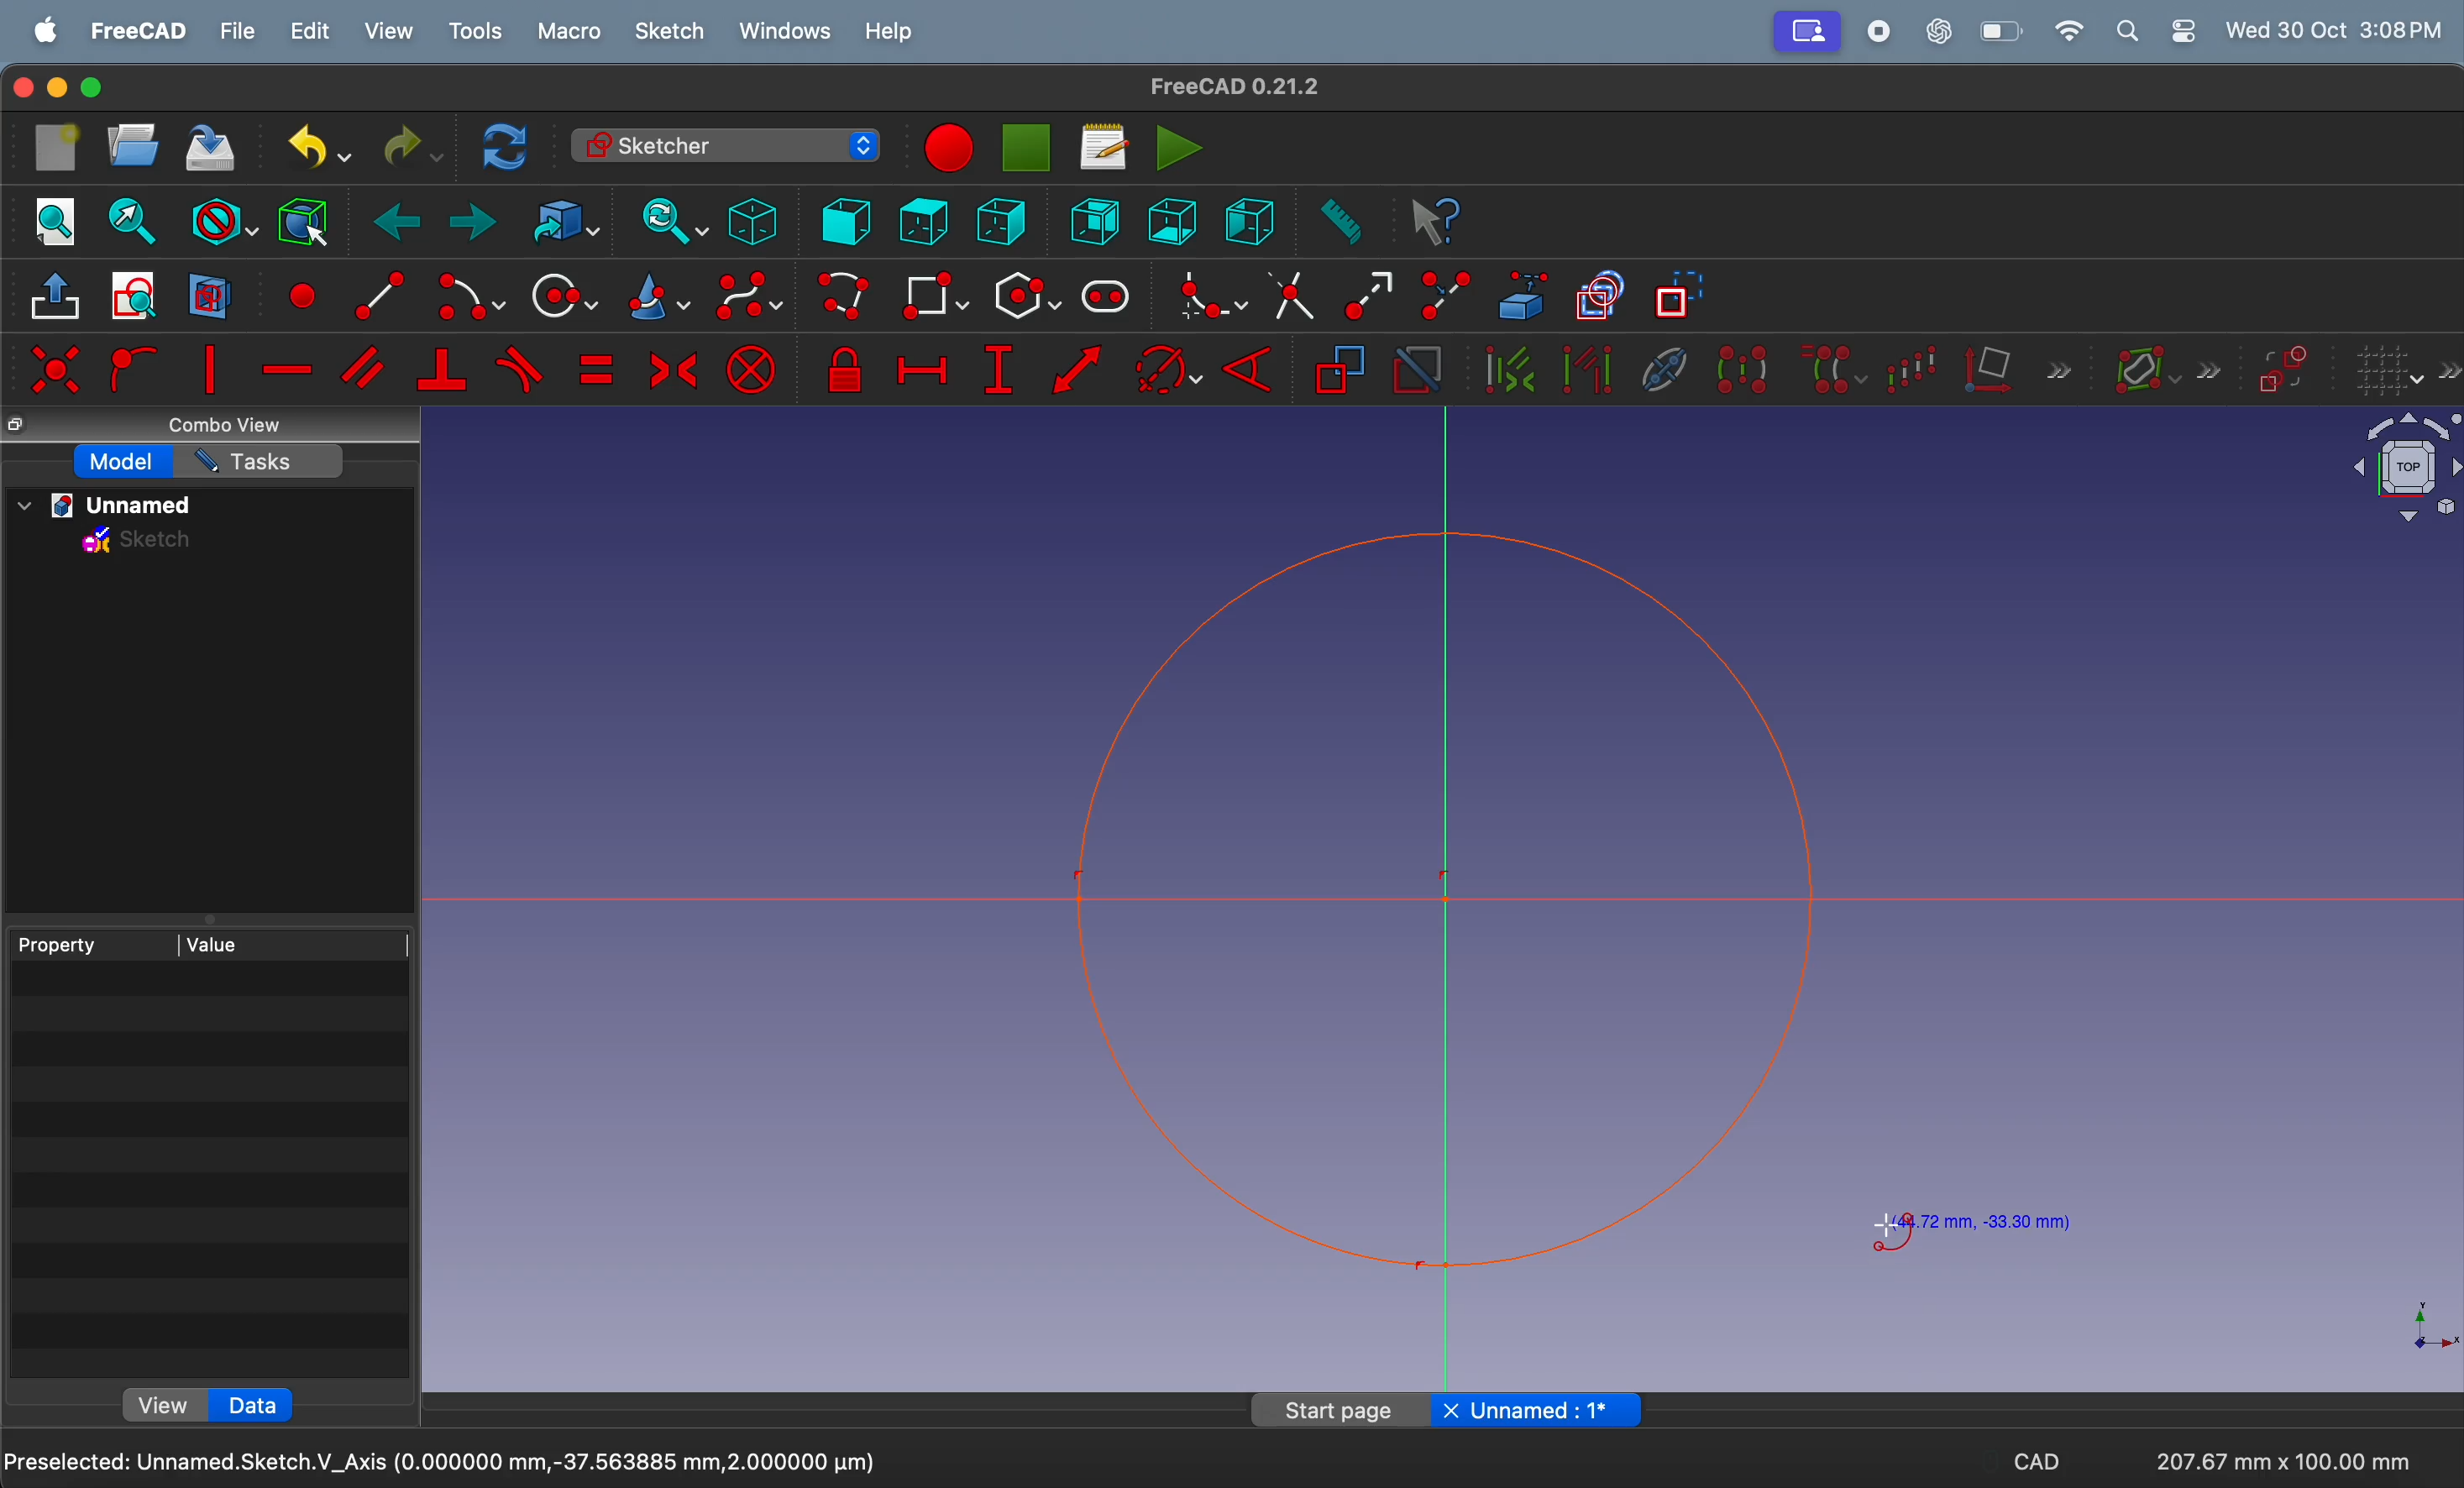 The height and width of the screenshot is (1488, 2464). What do you see at coordinates (210, 295) in the screenshot?
I see `view section` at bounding box center [210, 295].